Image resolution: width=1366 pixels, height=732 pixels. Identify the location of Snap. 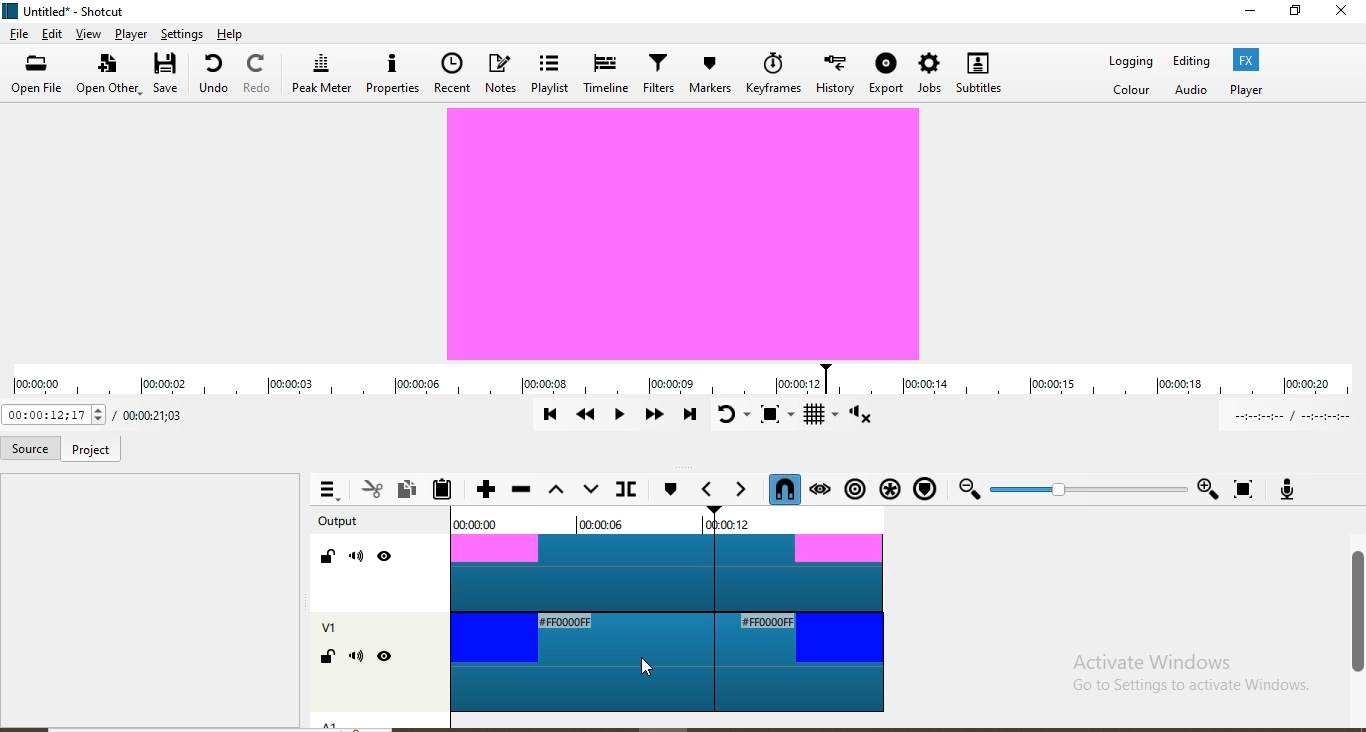
(784, 489).